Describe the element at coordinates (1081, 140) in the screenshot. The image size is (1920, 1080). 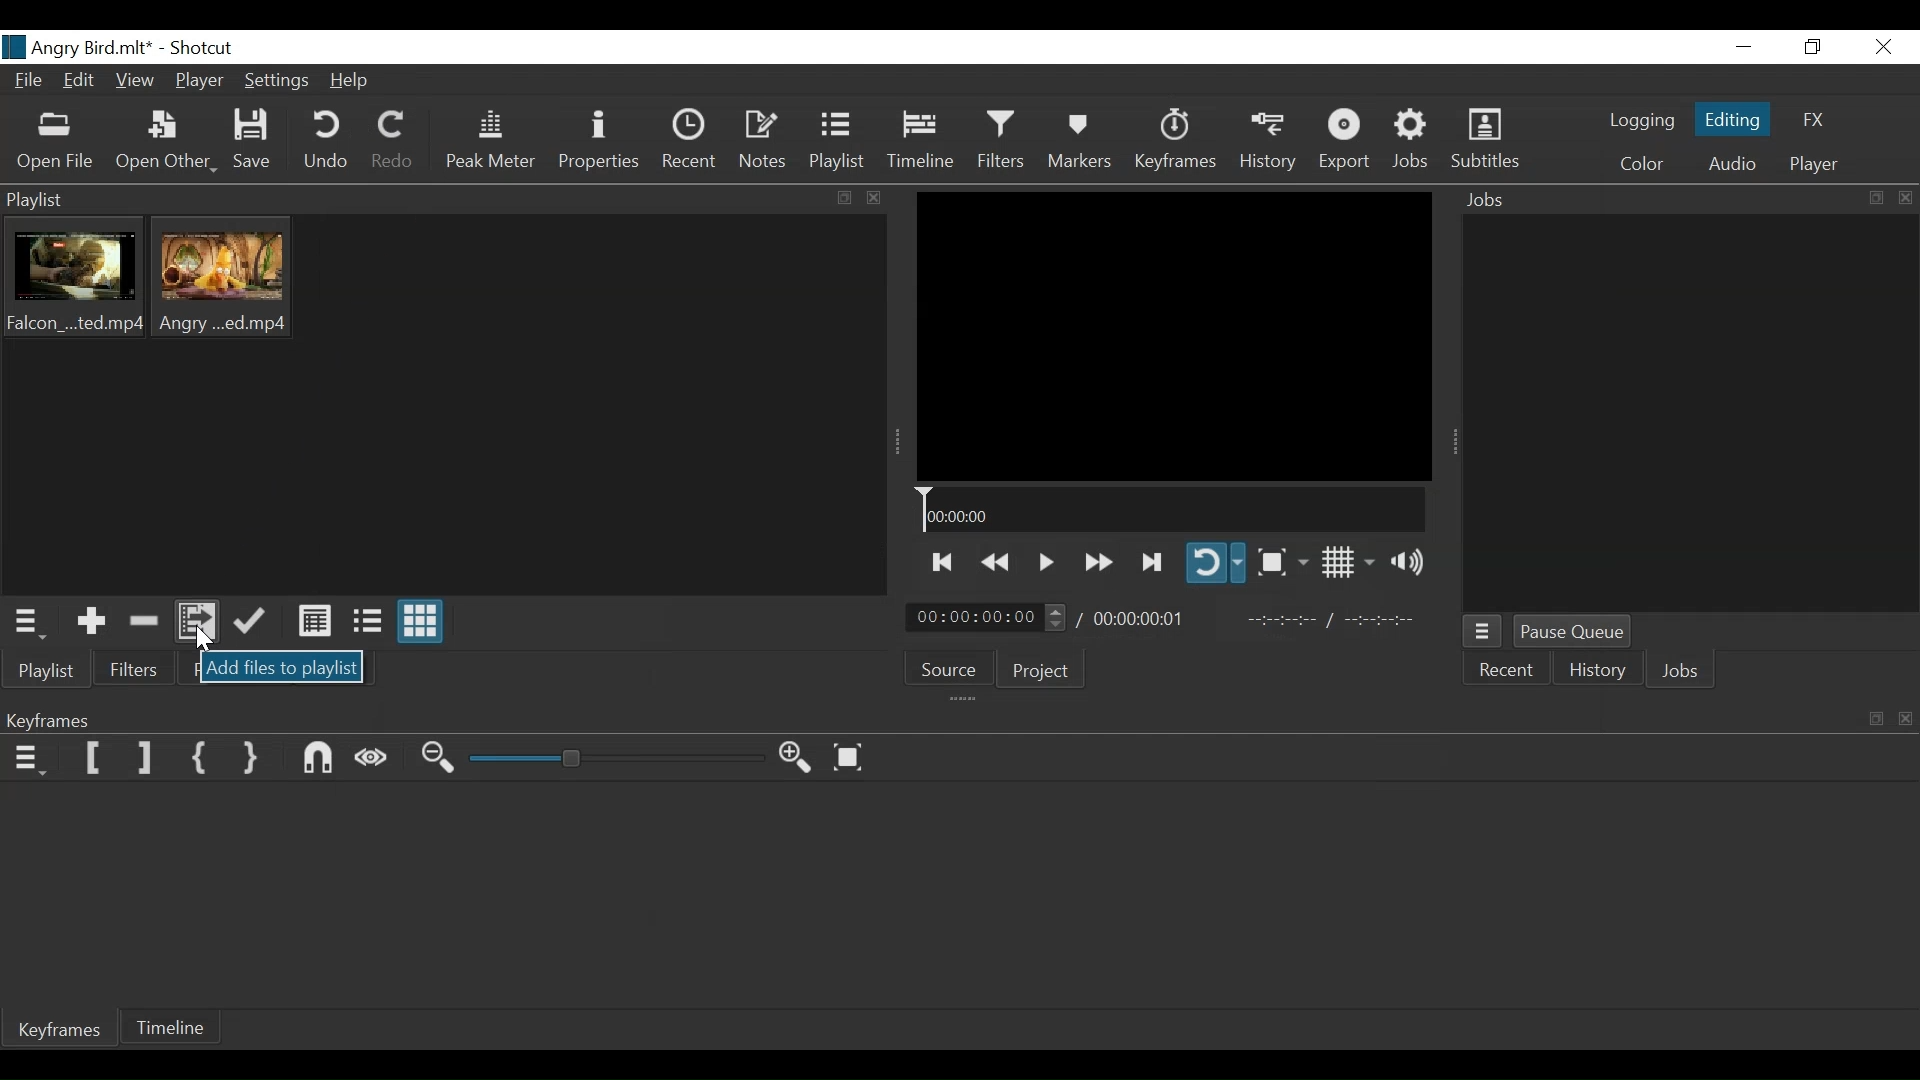
I see `Markers` at that location.